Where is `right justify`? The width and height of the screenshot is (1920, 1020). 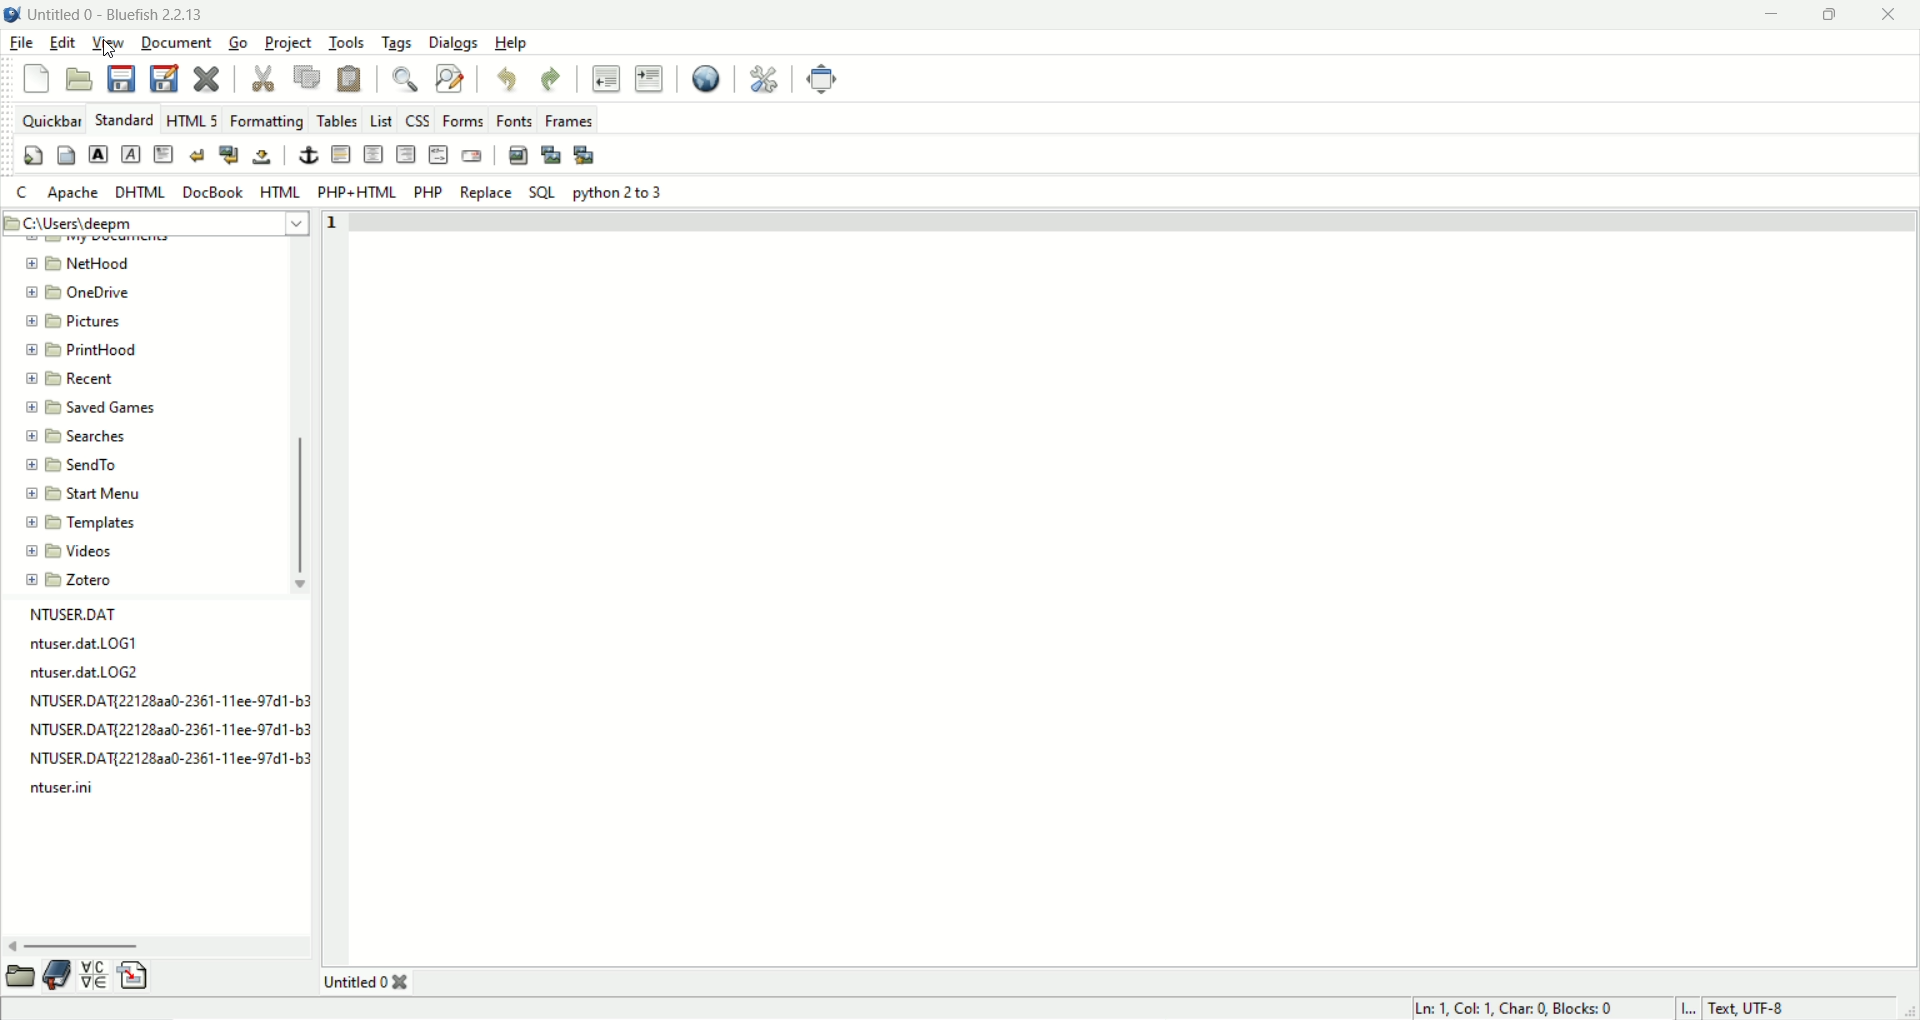
right justify is located at coordinates (405, 154).